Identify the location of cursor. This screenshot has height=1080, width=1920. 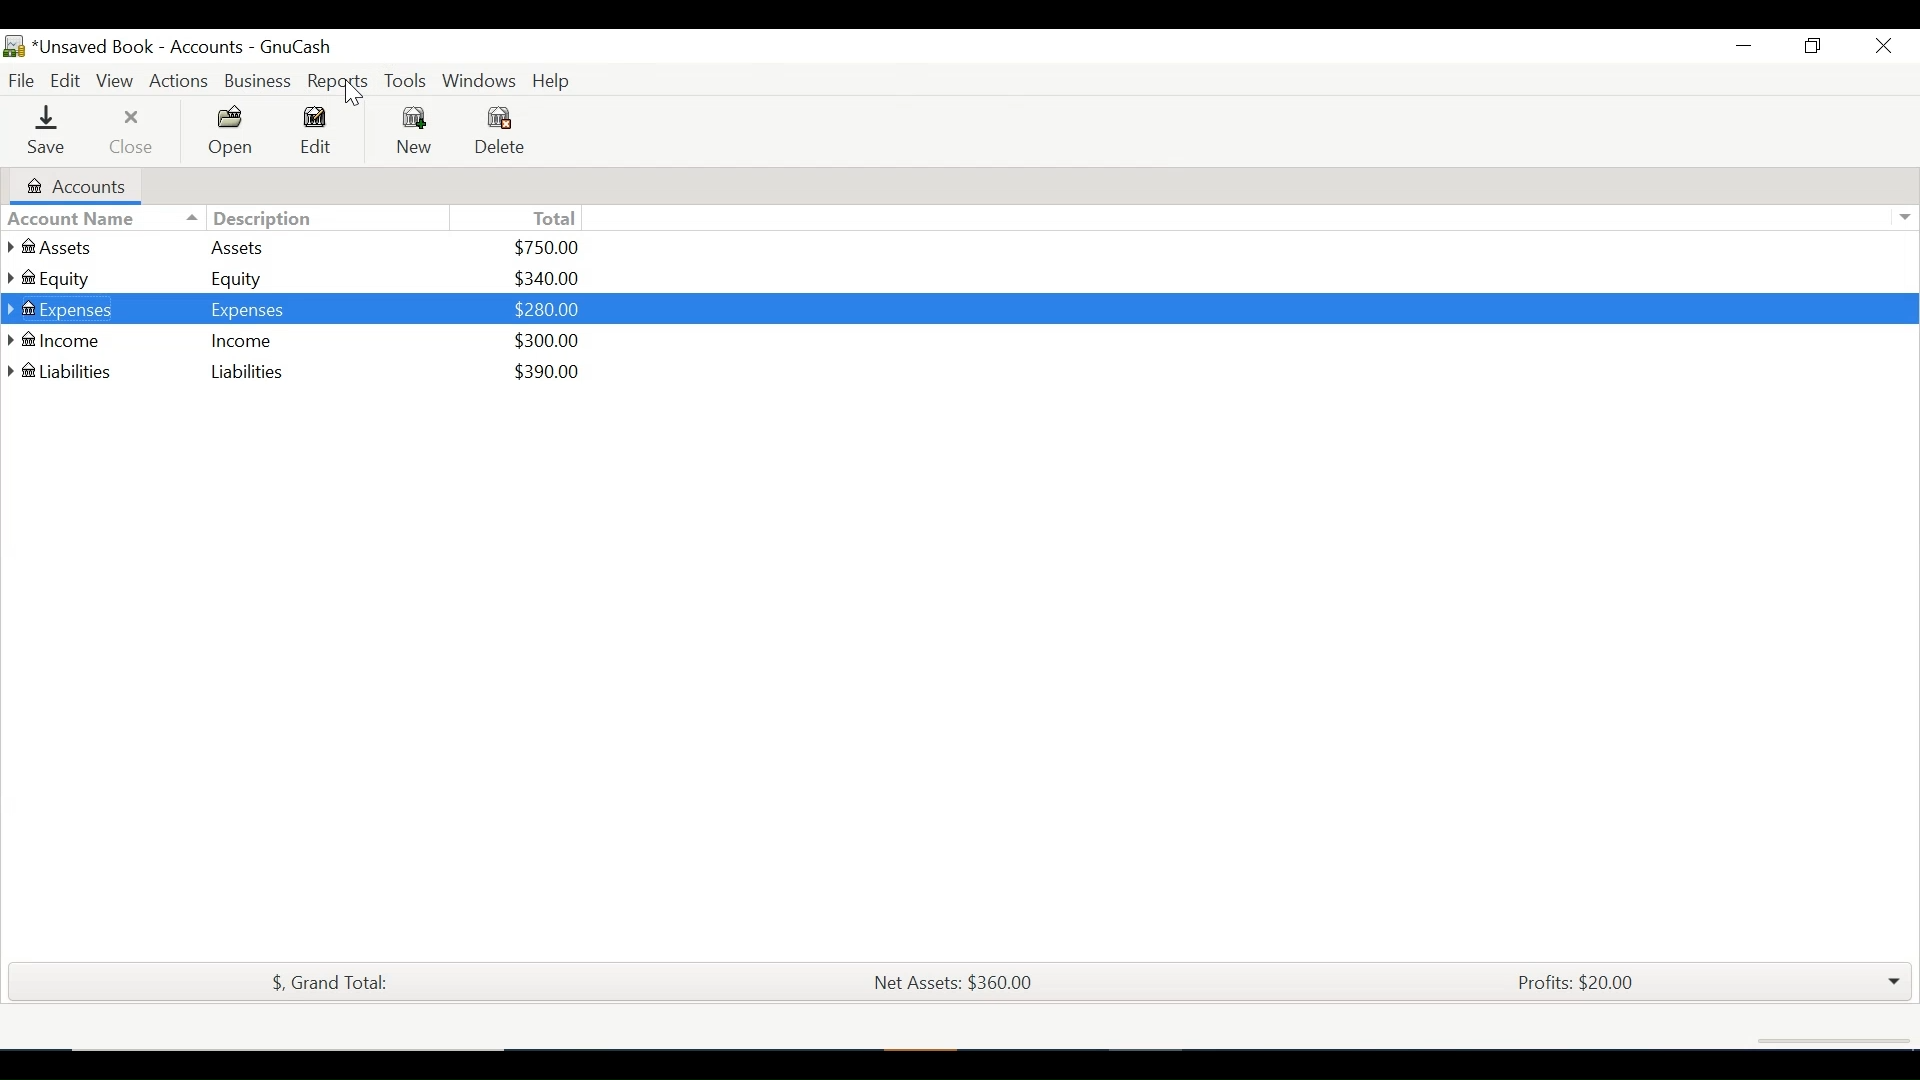
(358, 95).